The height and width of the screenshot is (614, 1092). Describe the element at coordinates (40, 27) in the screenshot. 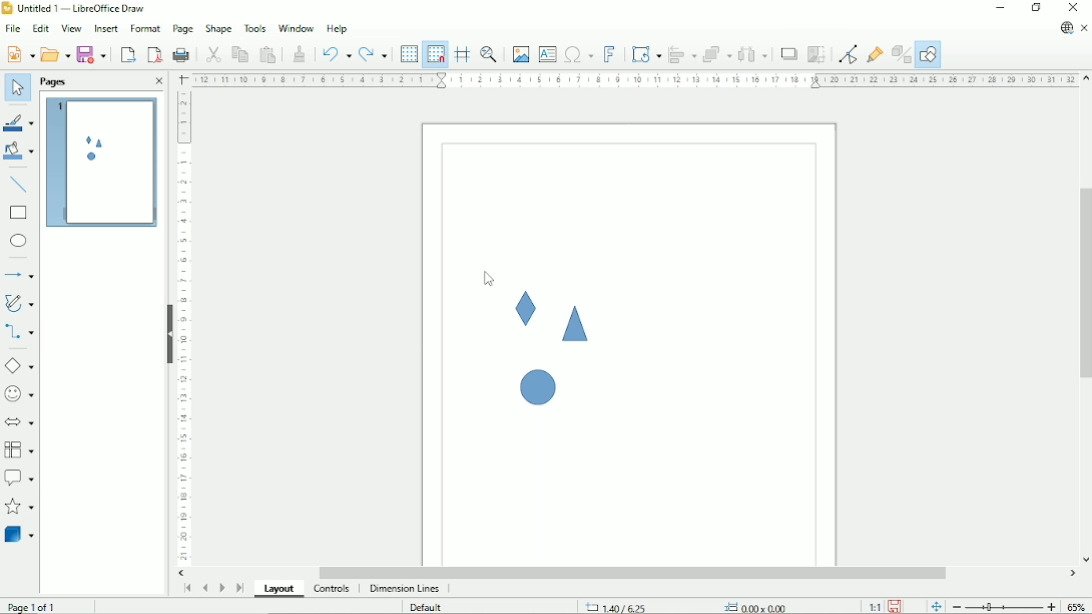

I see `Edit` at that location.